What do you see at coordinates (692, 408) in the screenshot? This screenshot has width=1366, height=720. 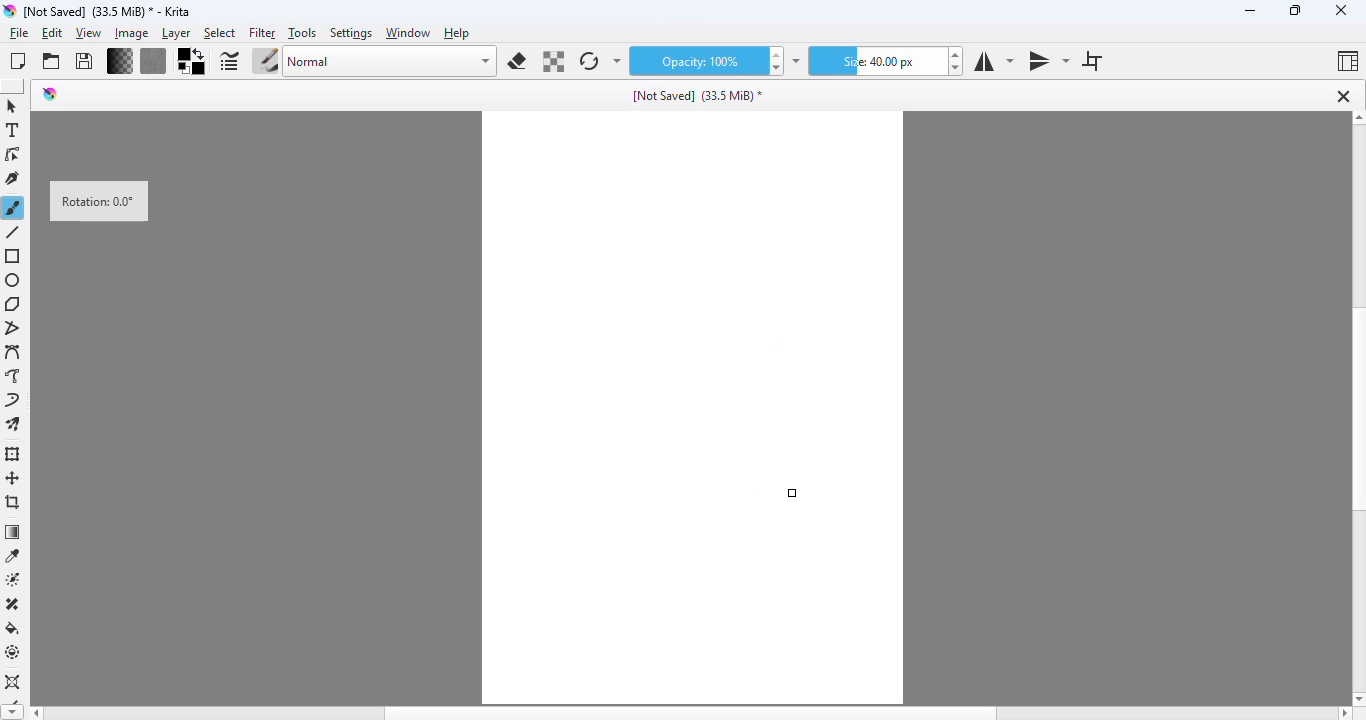 I see `canvas rotation is reset` at bounding box center [692, 408].